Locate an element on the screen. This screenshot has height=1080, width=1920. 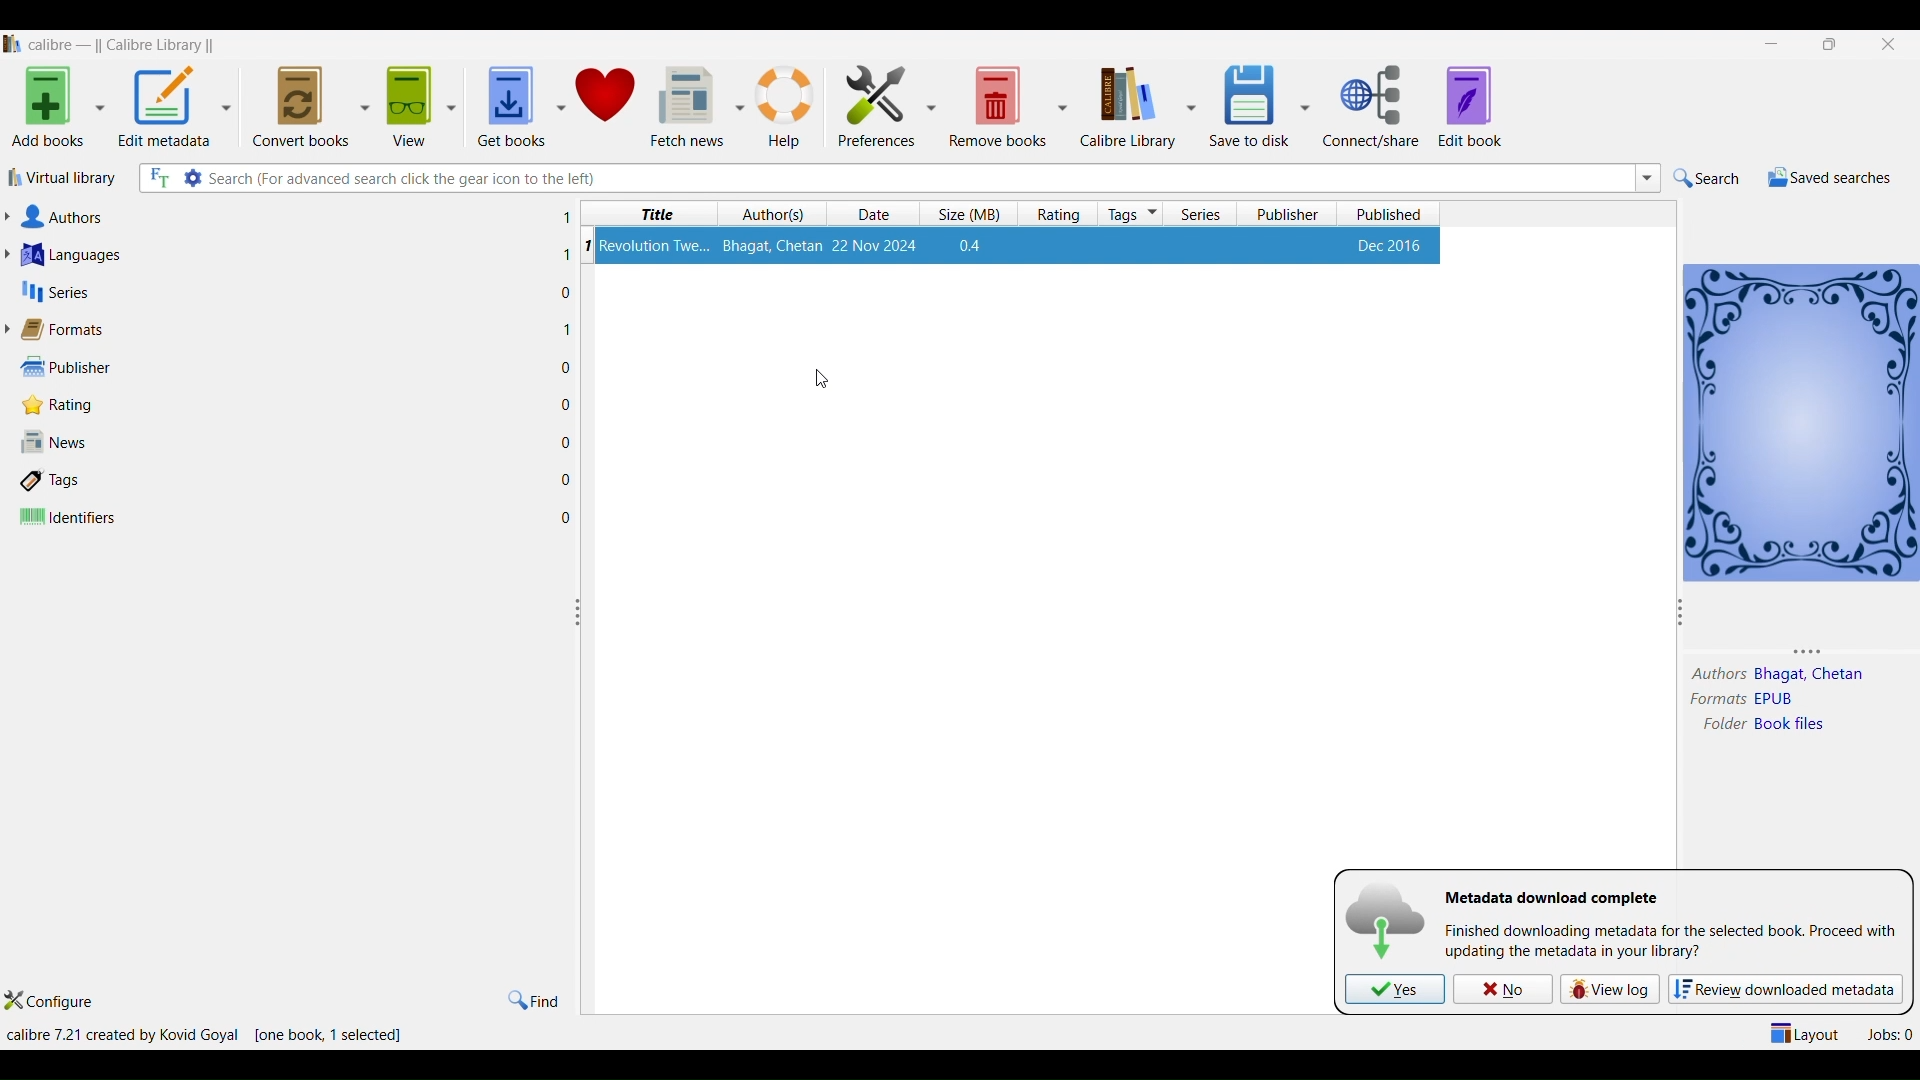
publisher is located at coordinates (61, 366).